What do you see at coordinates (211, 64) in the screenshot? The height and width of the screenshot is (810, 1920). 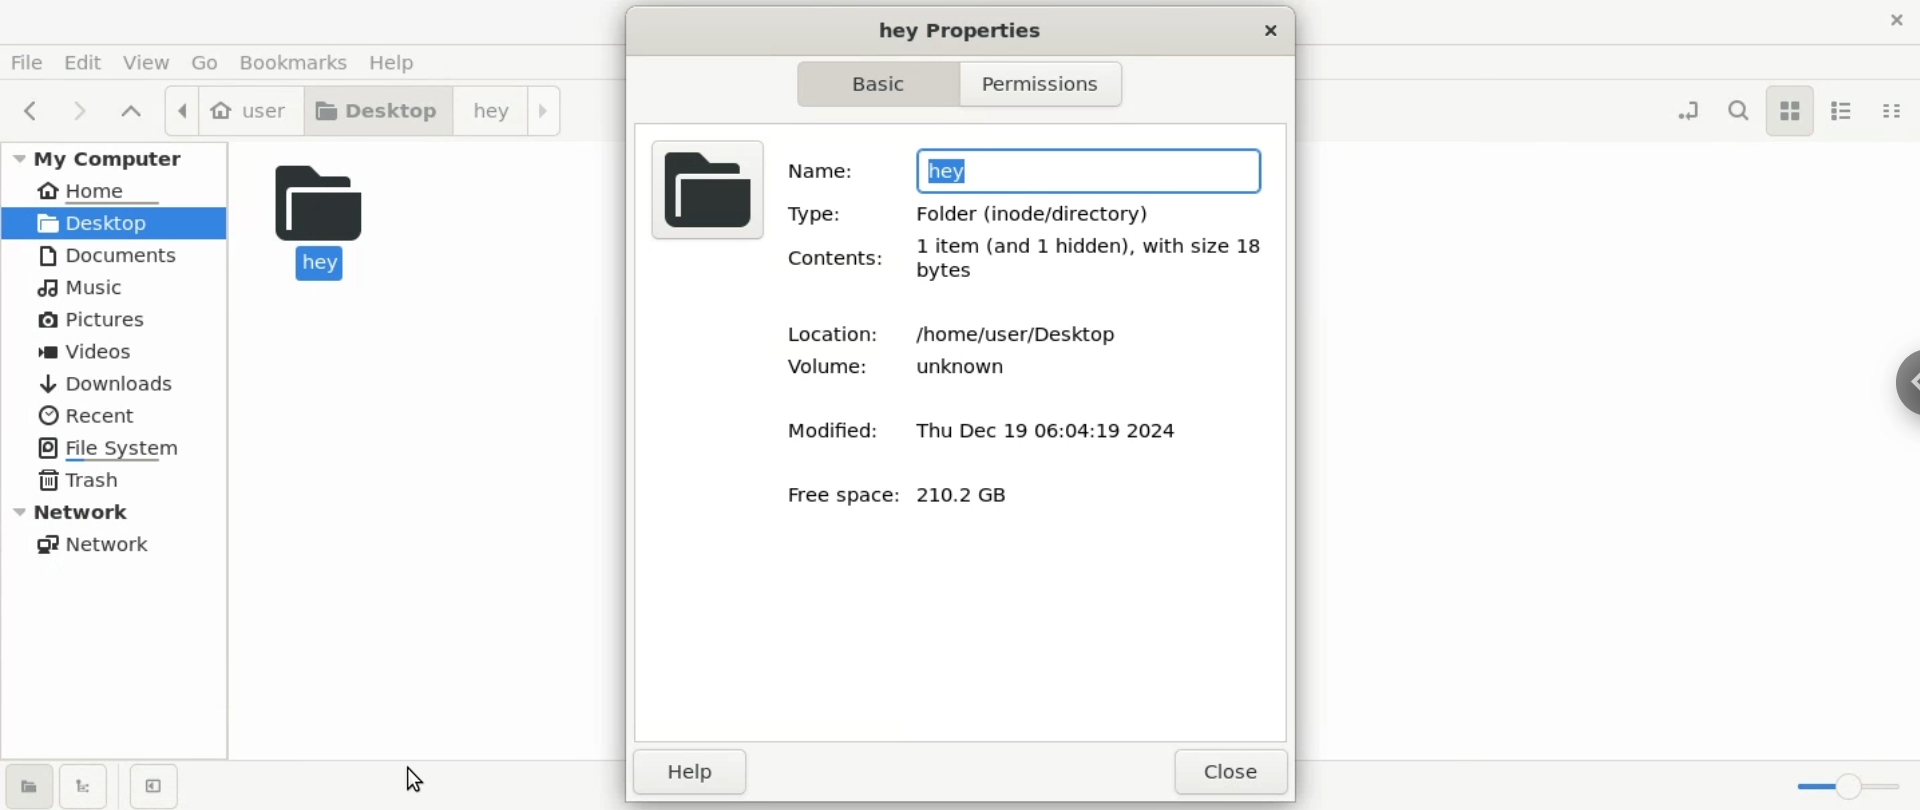 I see `go` at bounding box center [211, 64].